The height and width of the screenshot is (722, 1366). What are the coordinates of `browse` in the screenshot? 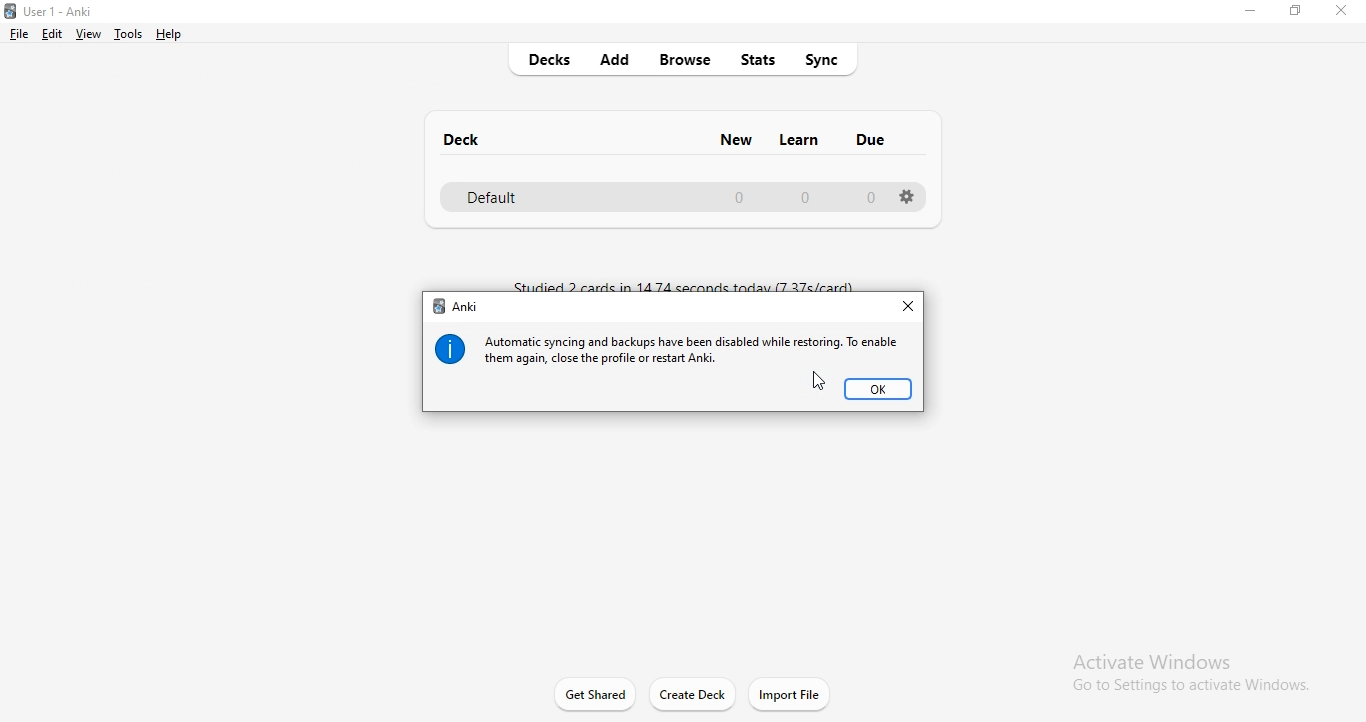 It's located at (688, 60).